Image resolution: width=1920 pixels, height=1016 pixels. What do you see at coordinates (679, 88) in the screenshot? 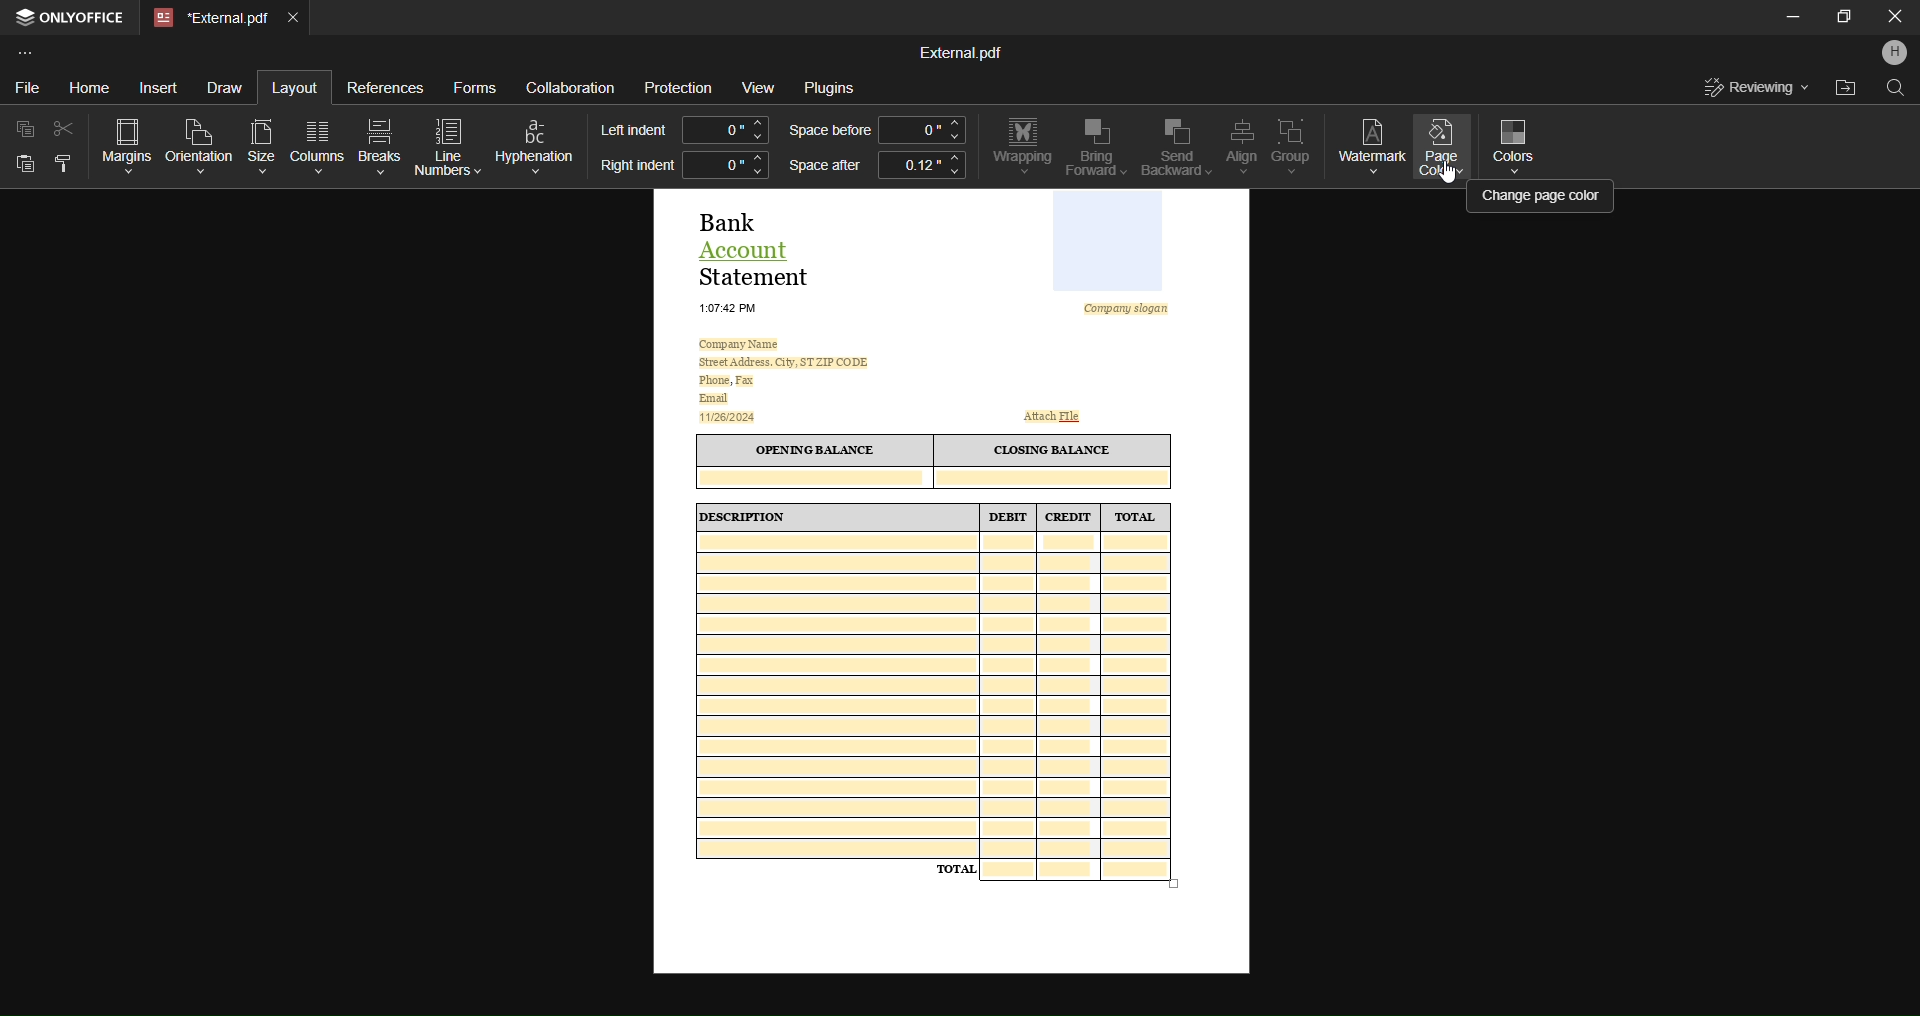
I see `Protection` at bounding box center [679, 88].